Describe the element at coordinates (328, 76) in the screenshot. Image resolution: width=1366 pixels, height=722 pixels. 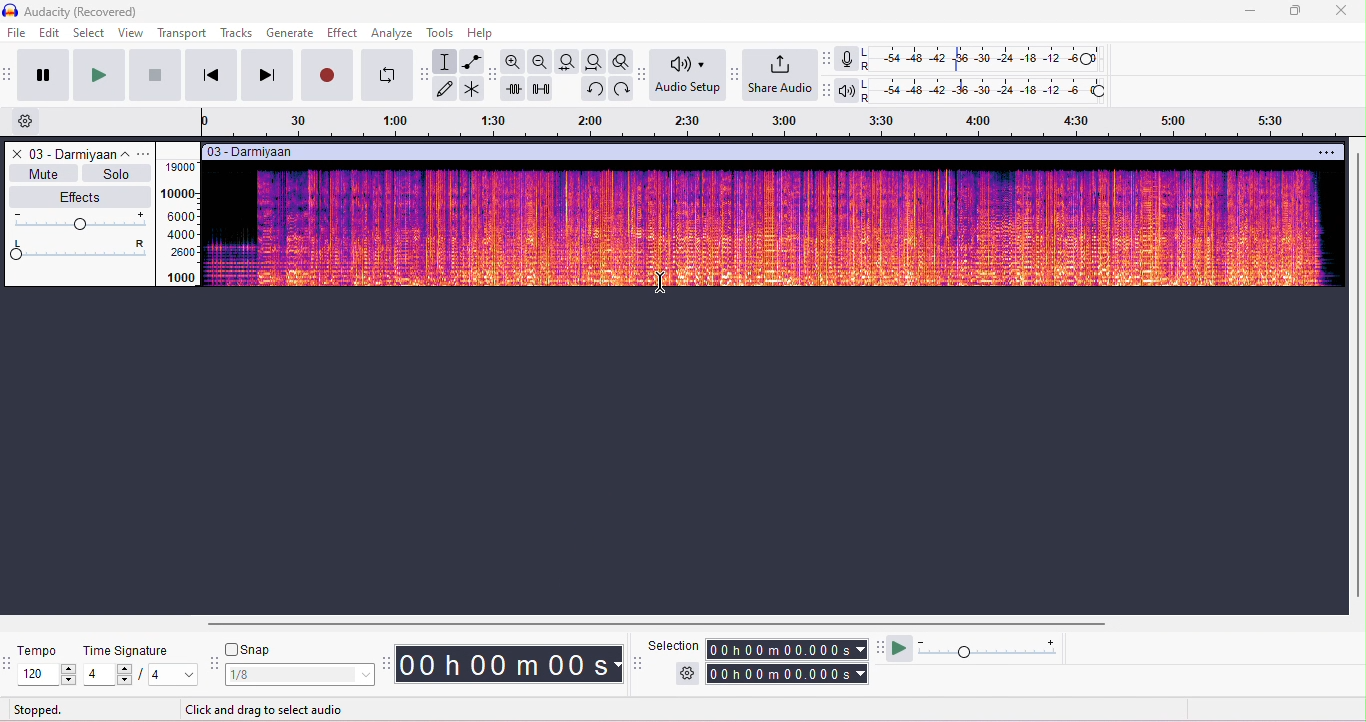
I see `record` at that location.